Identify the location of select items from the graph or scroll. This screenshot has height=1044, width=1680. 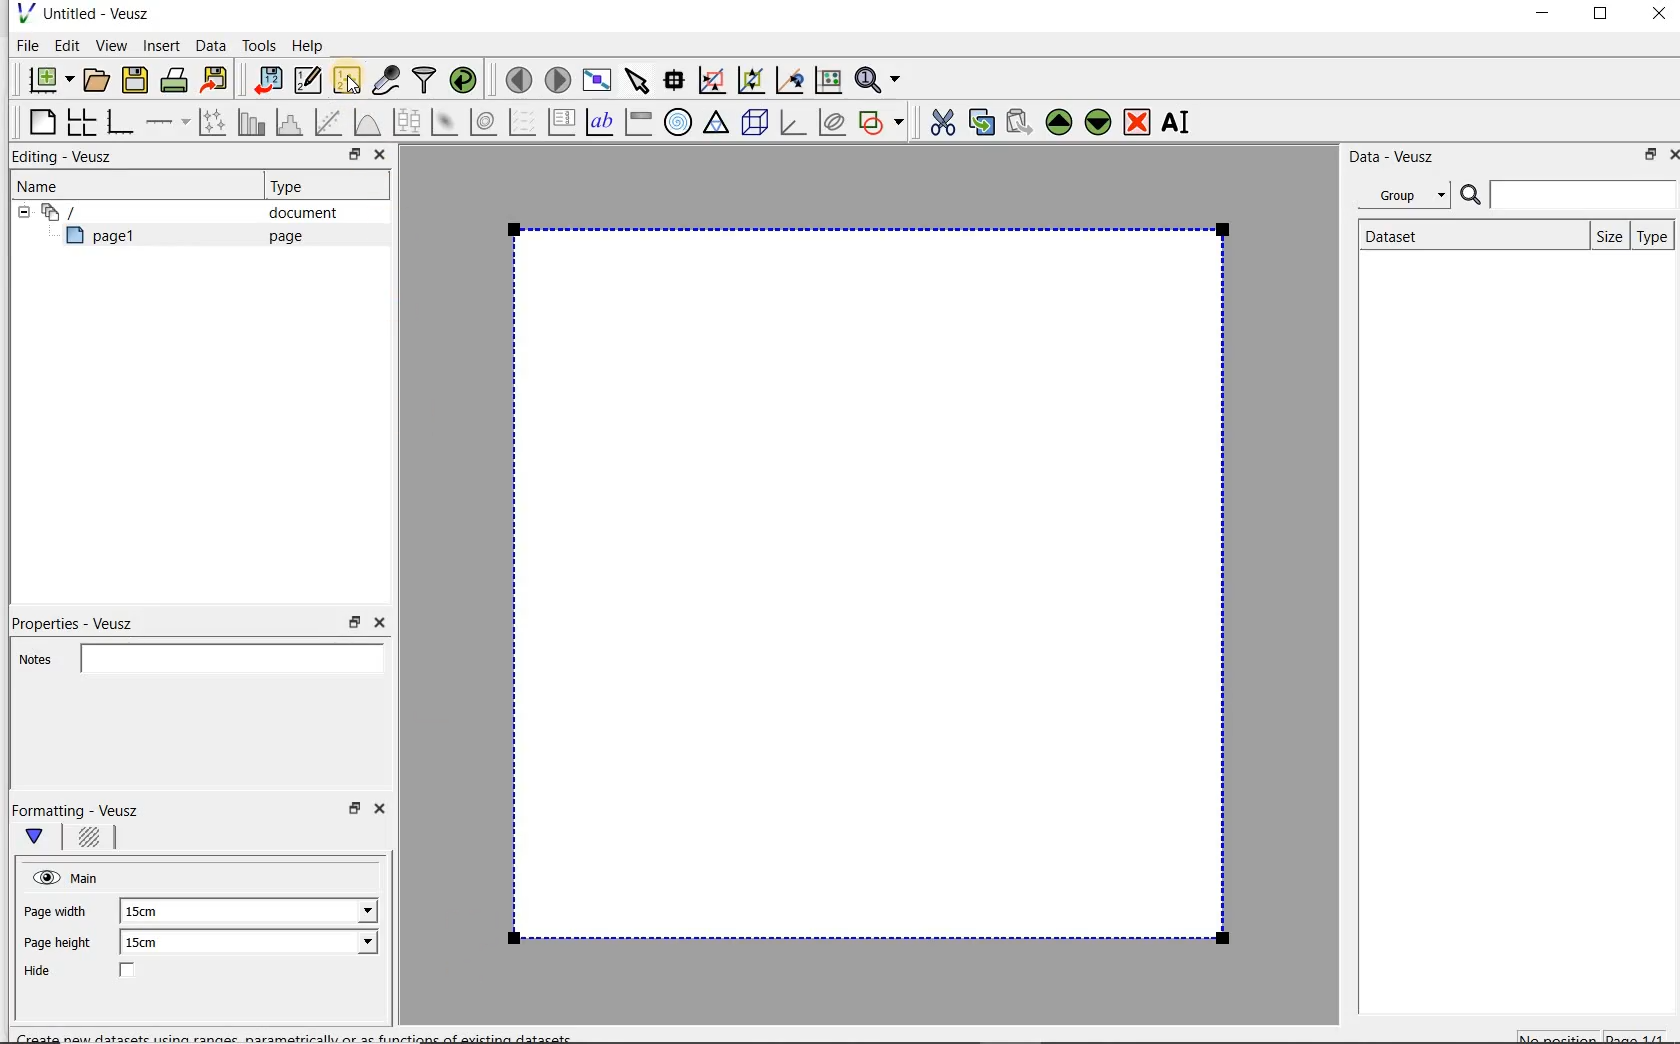
(636, 78).